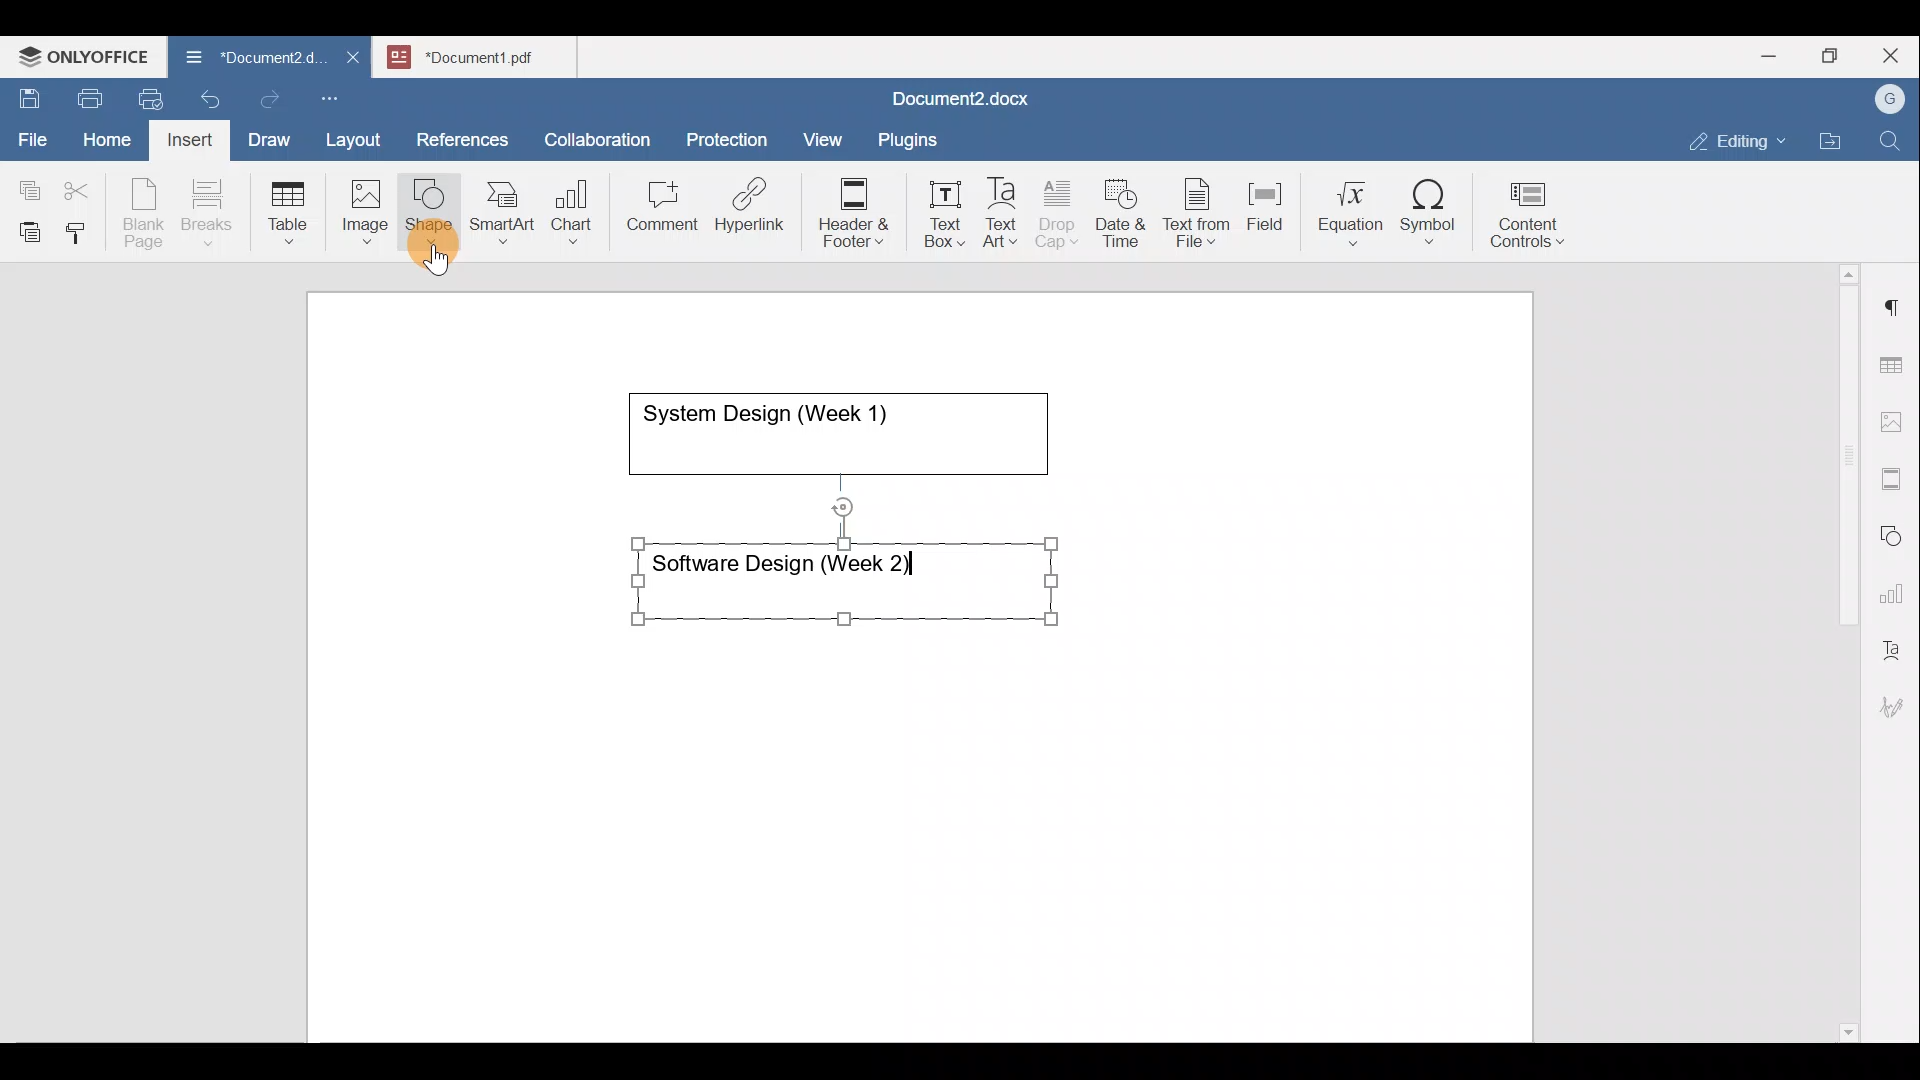 The height and width of the screenshot is (1080, 1920). I want to click on Content controls, so click(1531, 221).